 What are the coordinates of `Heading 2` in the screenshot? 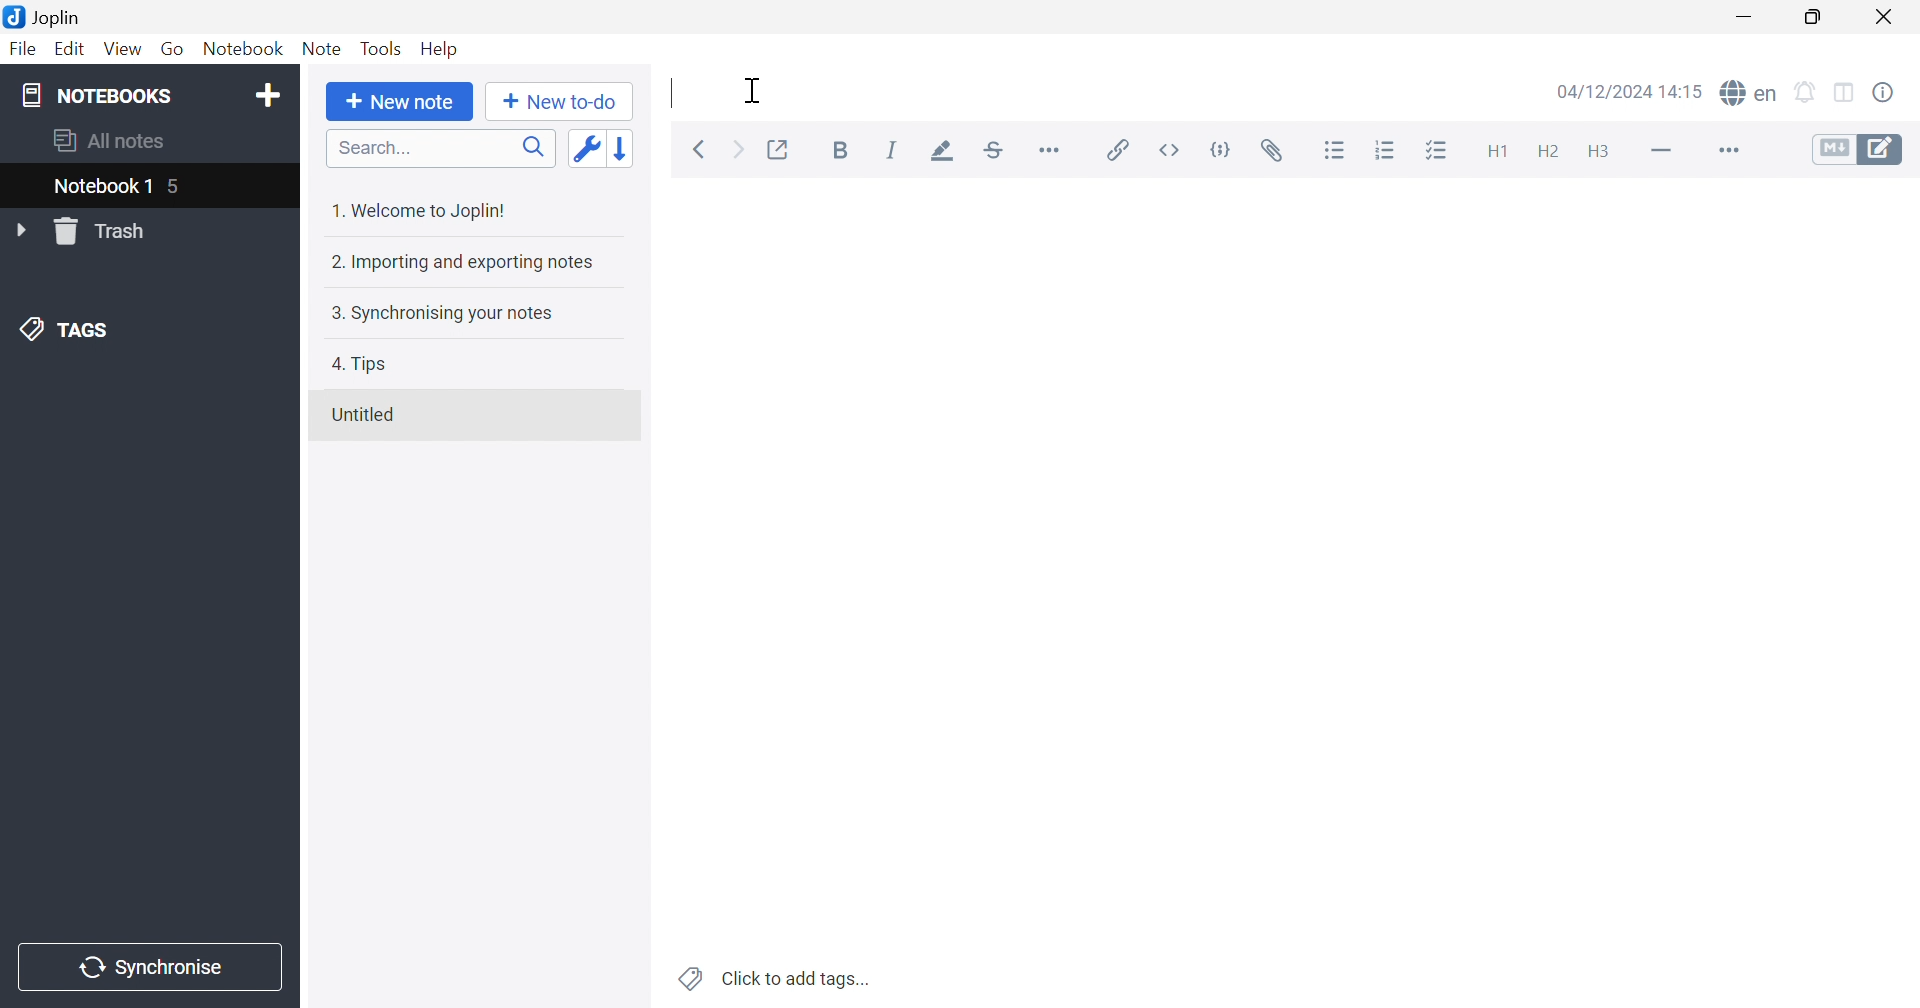 It's located at (1548, 152).